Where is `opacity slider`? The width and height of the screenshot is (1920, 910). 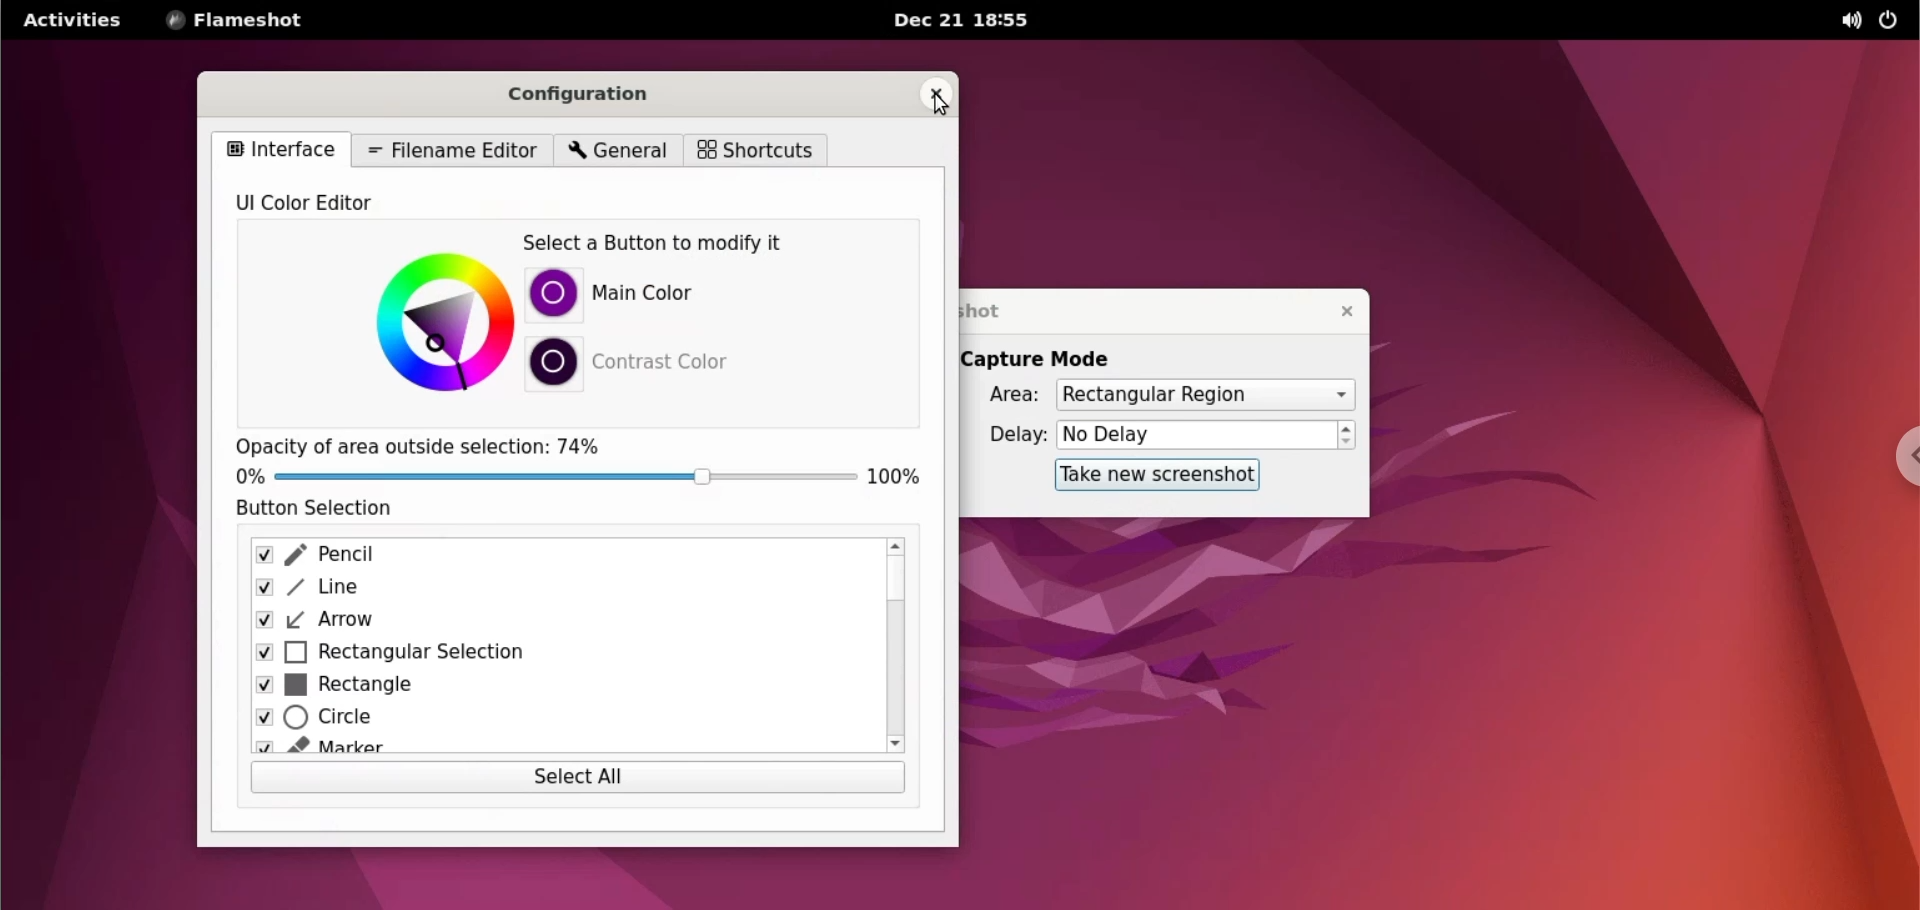 opacity slider is located at coordinates (565, 476).